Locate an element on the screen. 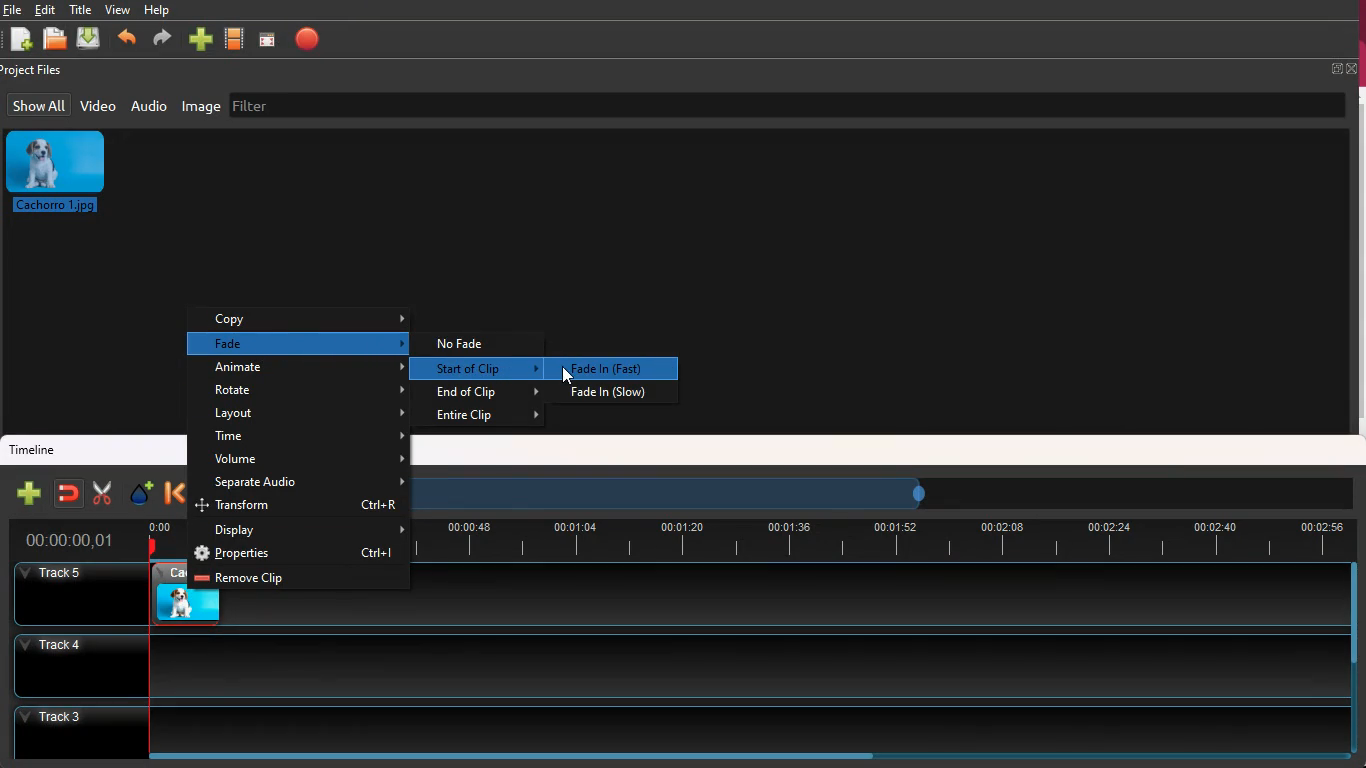 The height and width of the screenshot is (768, 1366). properties is located at coordinates (301, 554).